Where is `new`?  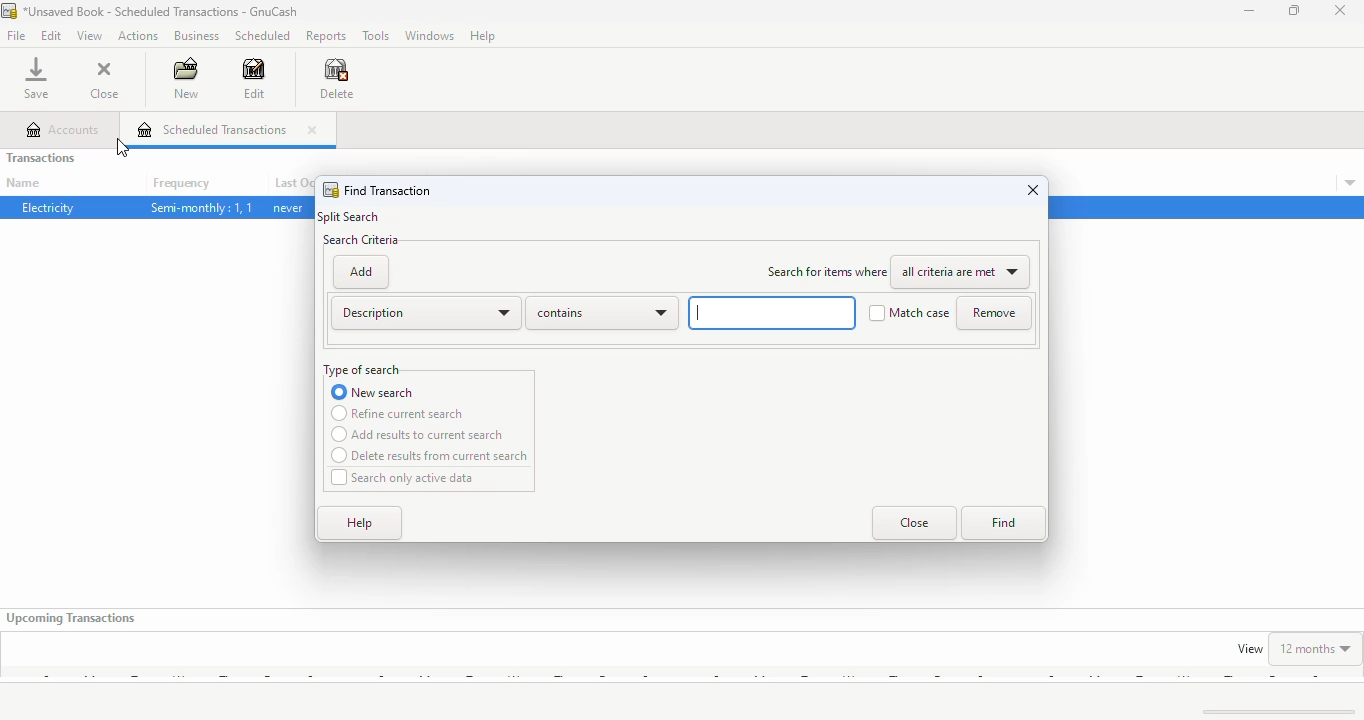
new is located at coordinates (187, 78).